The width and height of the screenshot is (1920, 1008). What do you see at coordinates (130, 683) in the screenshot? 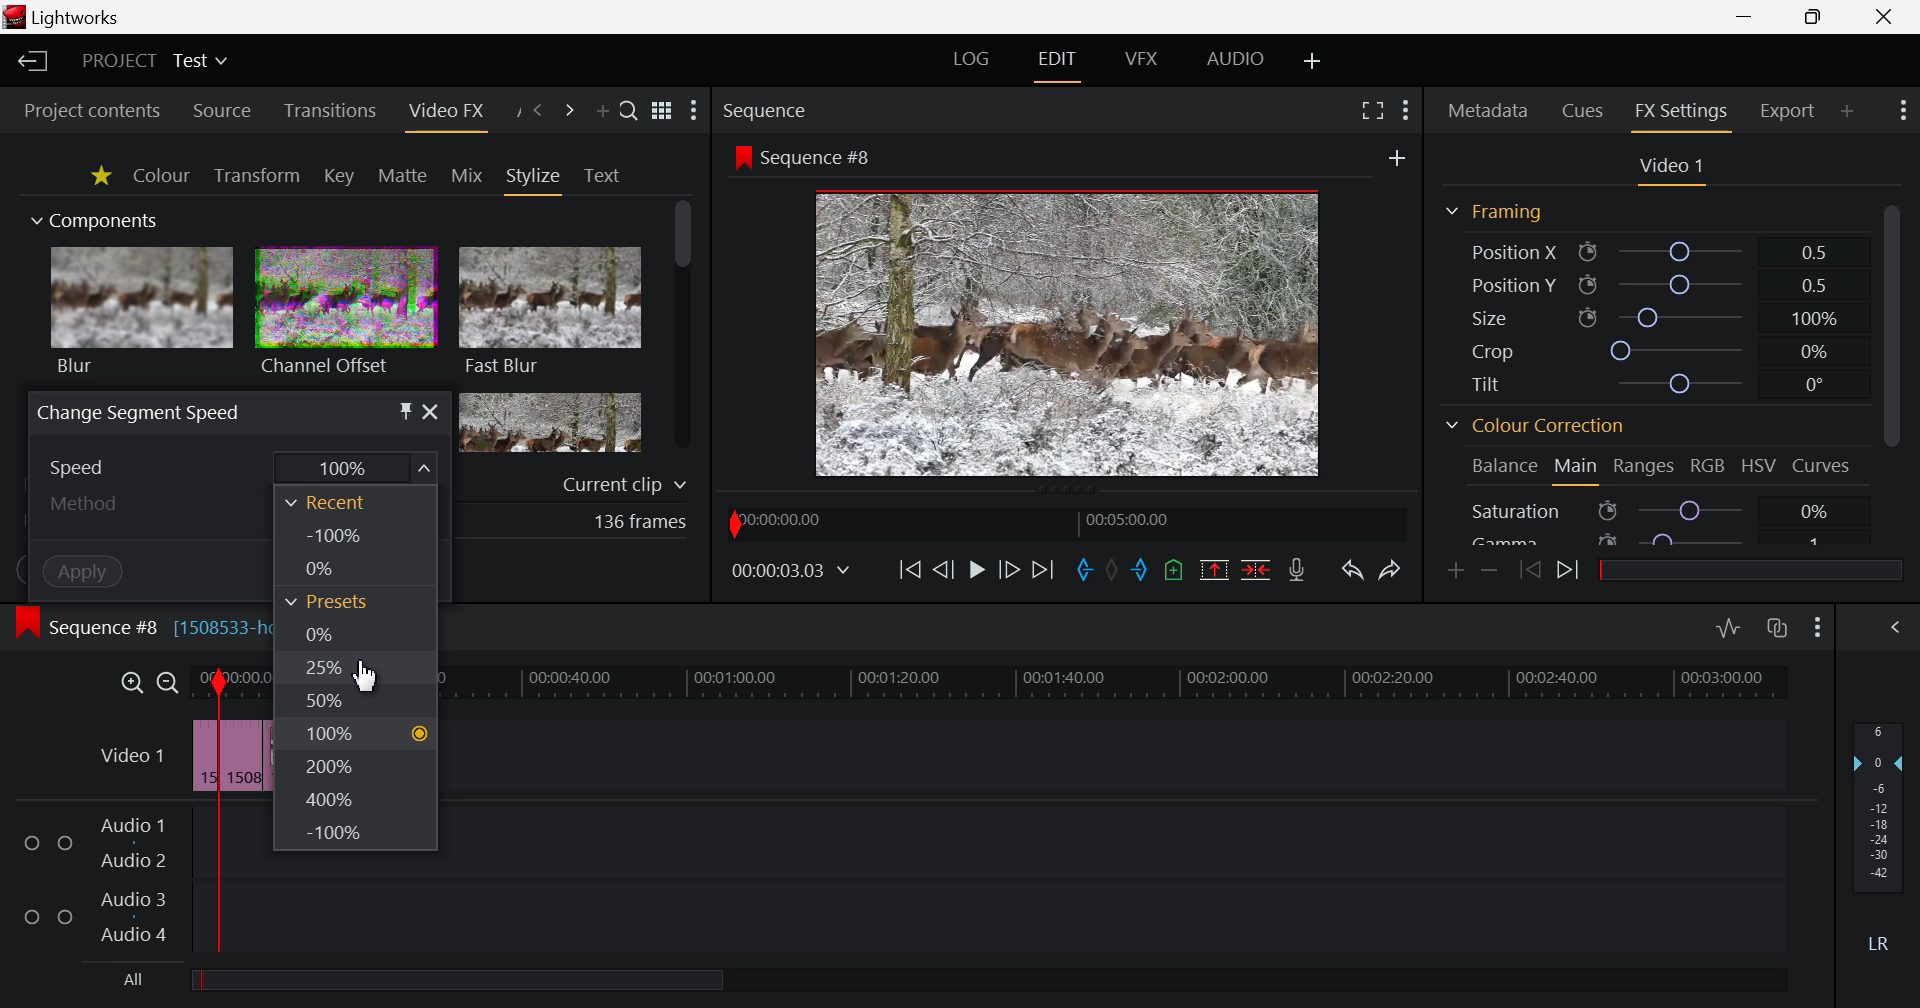
I see `Timeline Zoom In` at bounding box center [130, 683].